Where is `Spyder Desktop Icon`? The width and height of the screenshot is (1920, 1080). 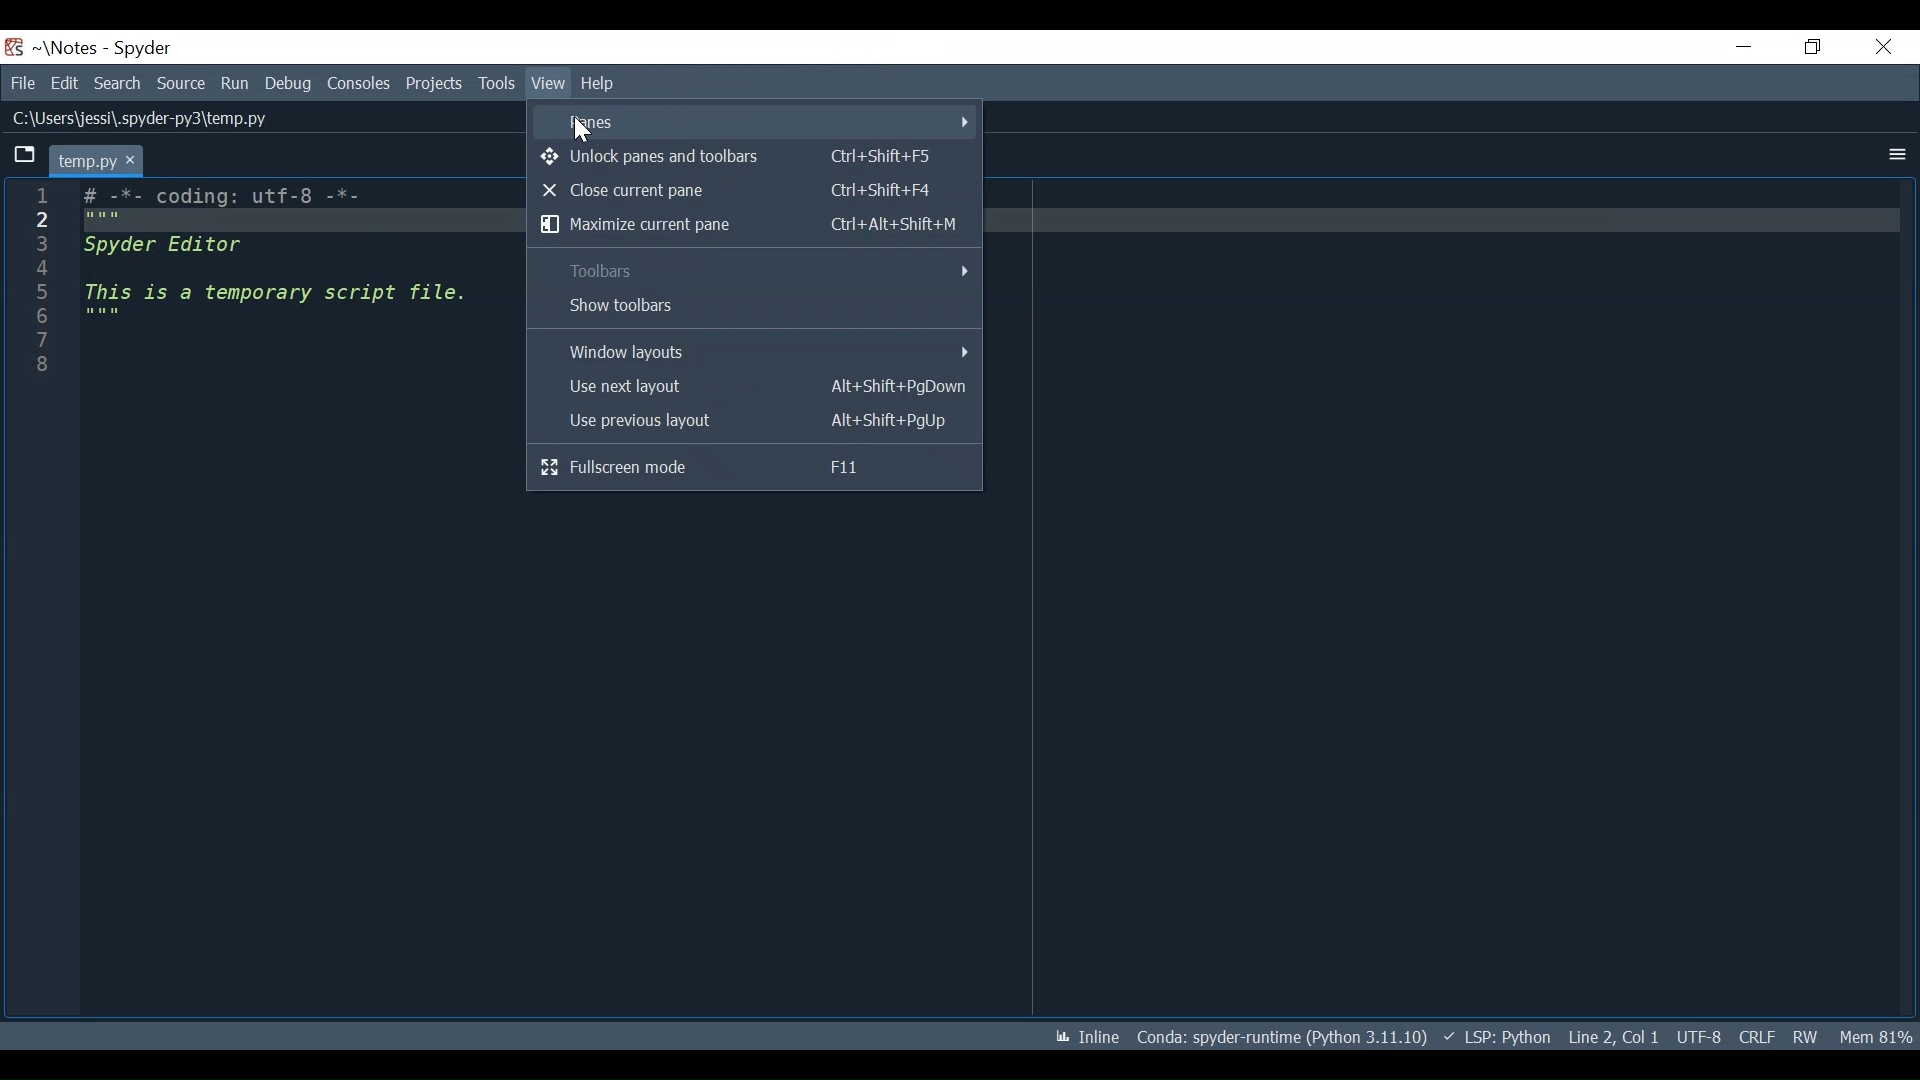 Spyder Desktop Icon is located at coordinates (14, 47).